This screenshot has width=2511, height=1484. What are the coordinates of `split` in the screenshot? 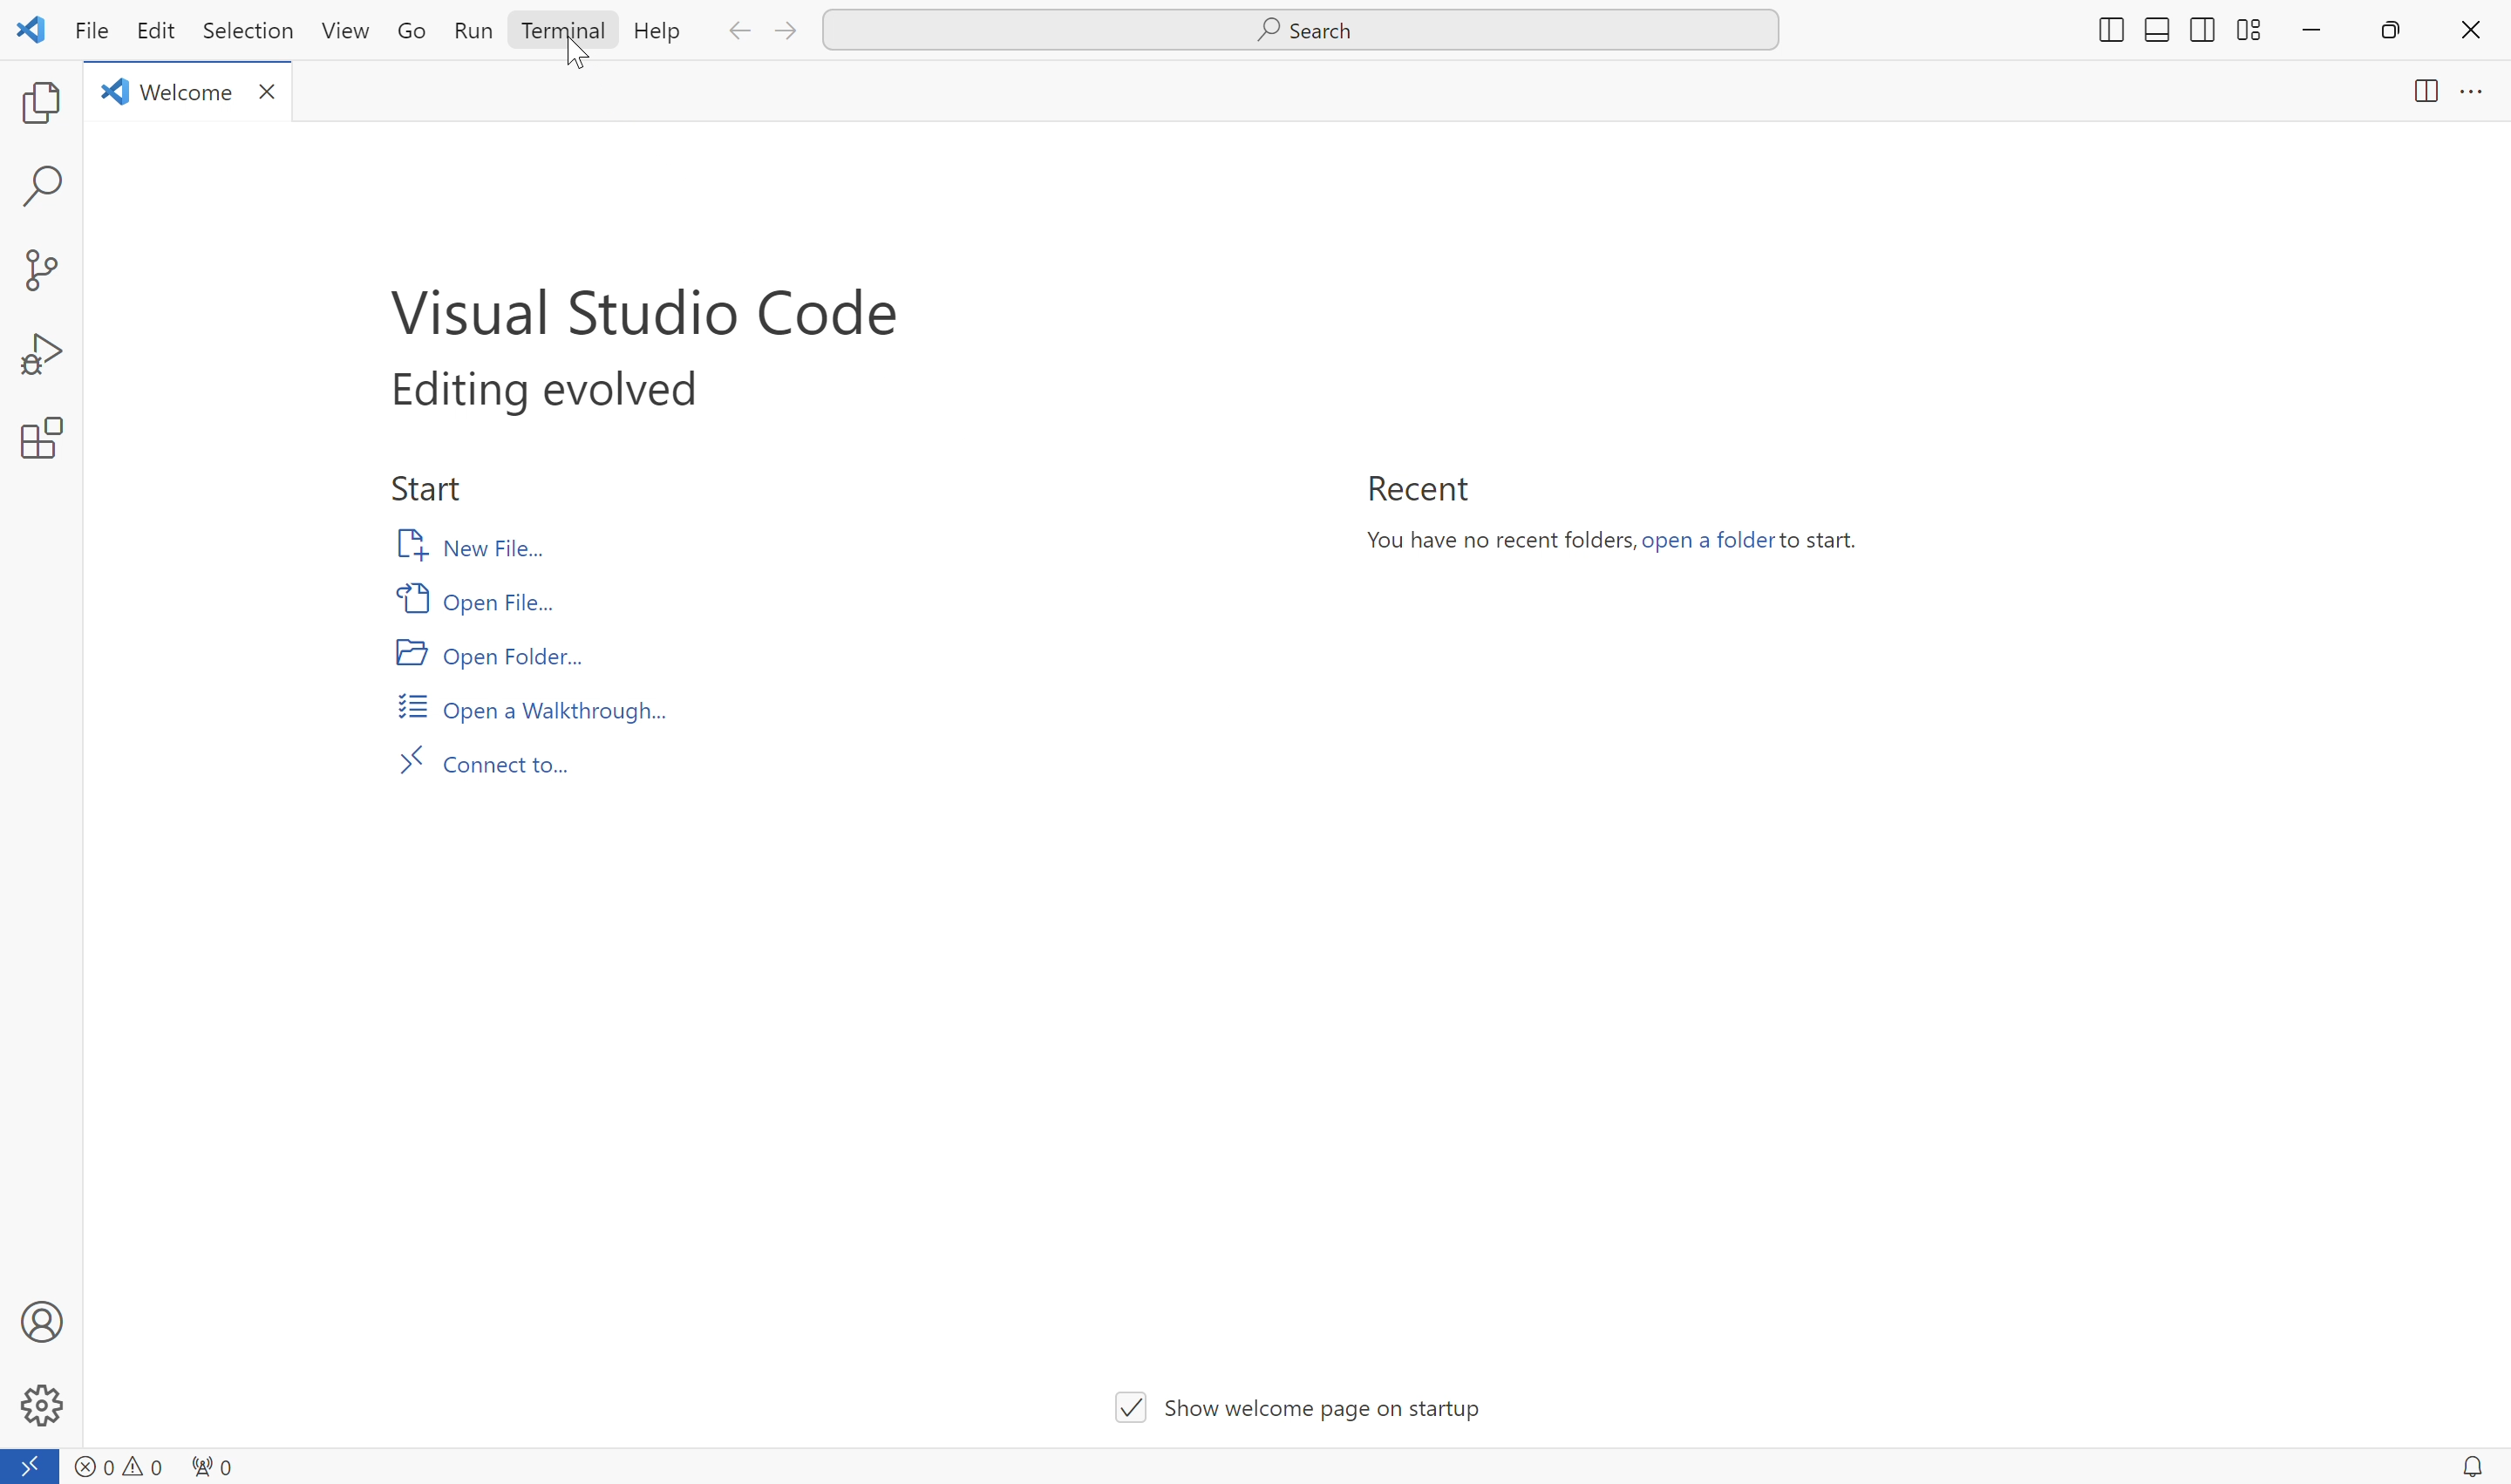 It's located at (2247, 27).